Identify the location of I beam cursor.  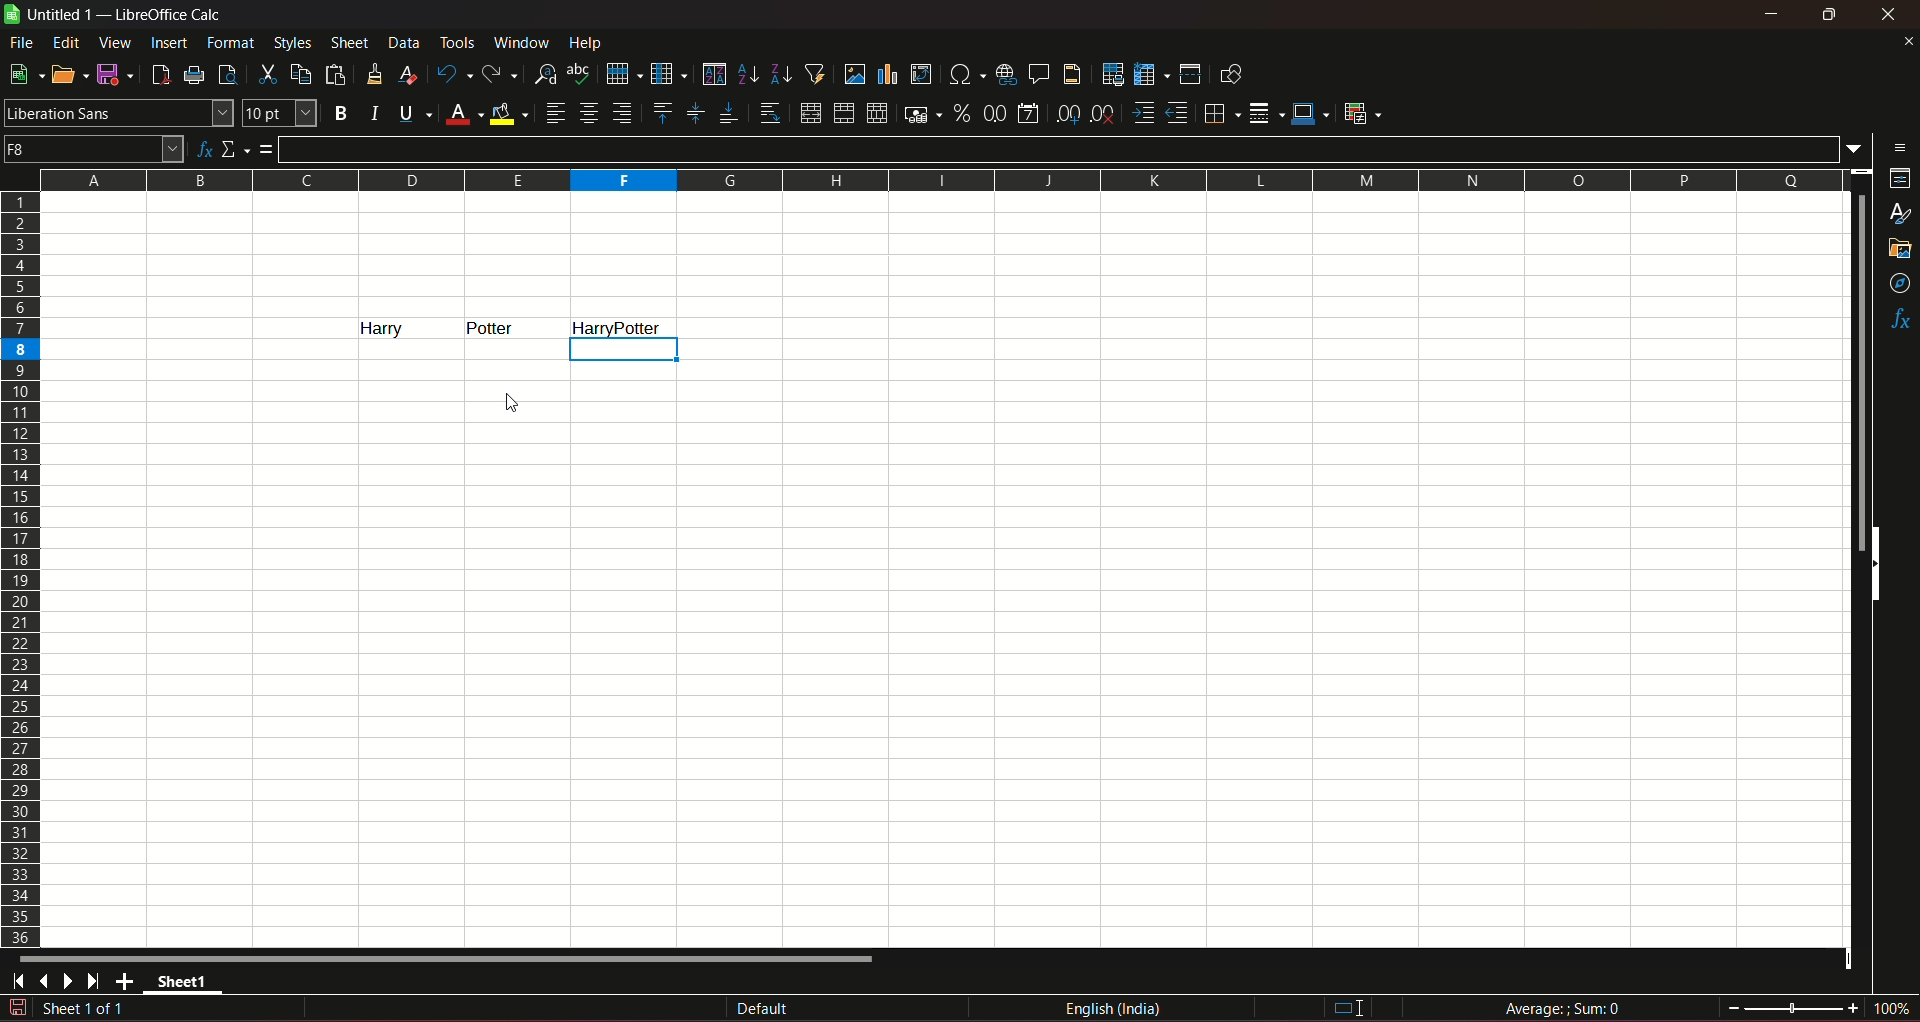
(1350, 1009).